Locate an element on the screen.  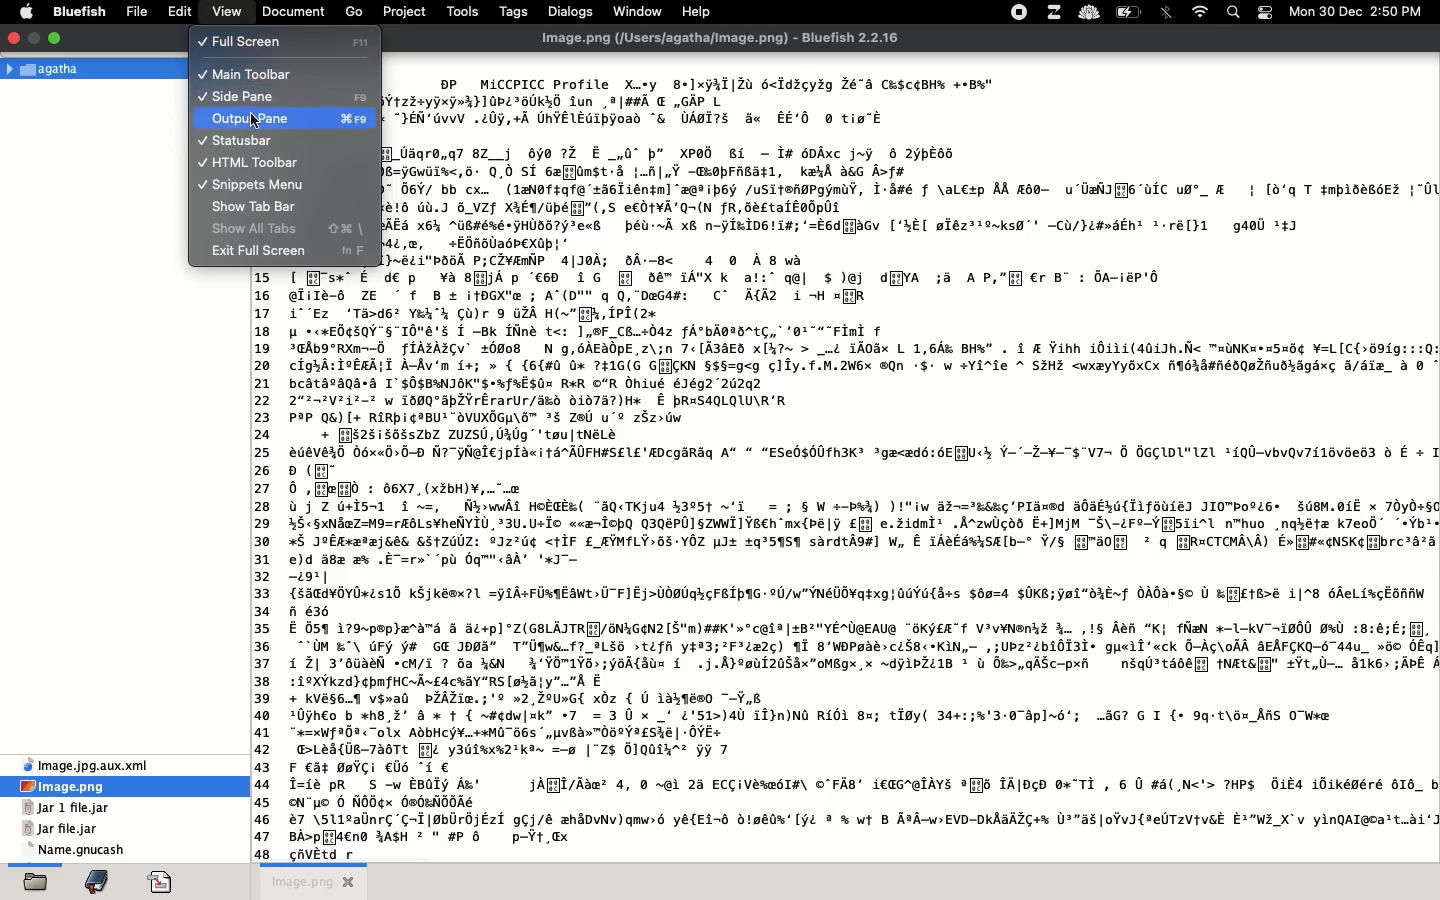
tags is located at coordinates (518, 11).